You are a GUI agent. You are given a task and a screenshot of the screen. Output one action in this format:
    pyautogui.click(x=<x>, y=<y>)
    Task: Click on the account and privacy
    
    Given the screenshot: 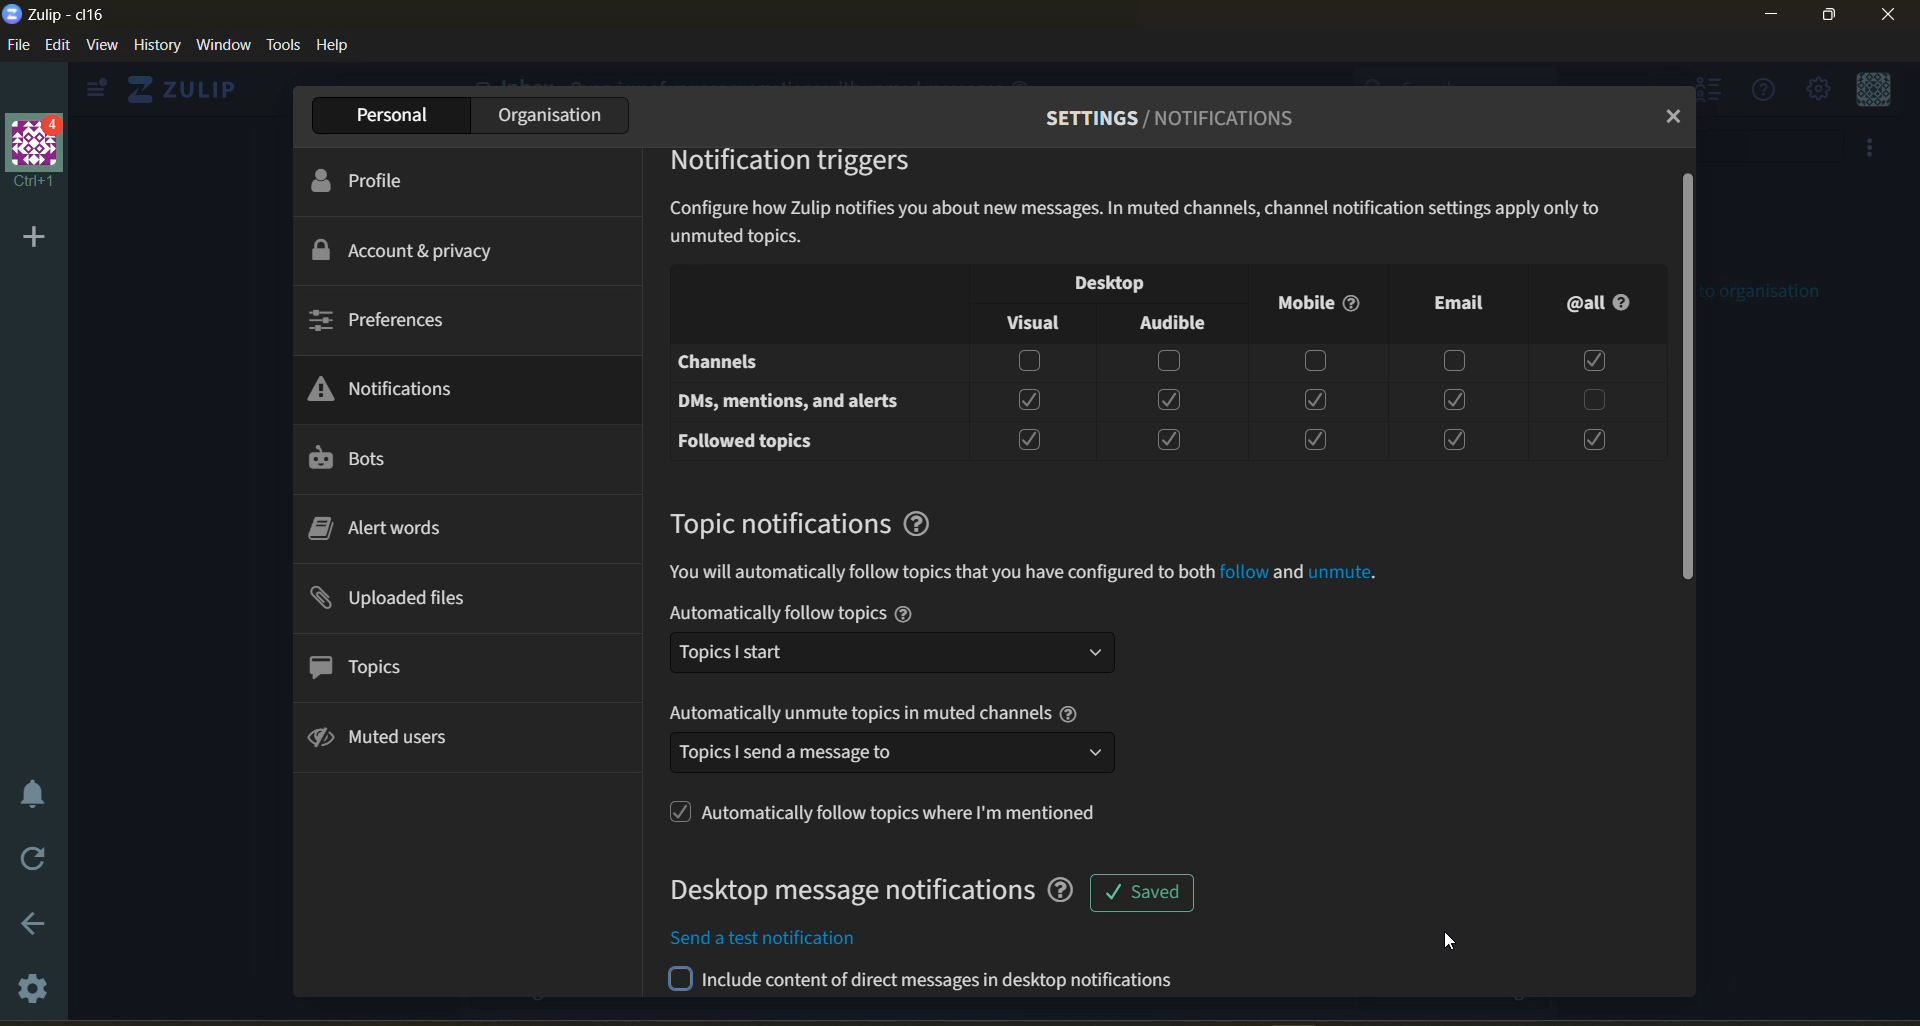 What is the action you would take?
    pyautogui.click(x=418, y=251)
    